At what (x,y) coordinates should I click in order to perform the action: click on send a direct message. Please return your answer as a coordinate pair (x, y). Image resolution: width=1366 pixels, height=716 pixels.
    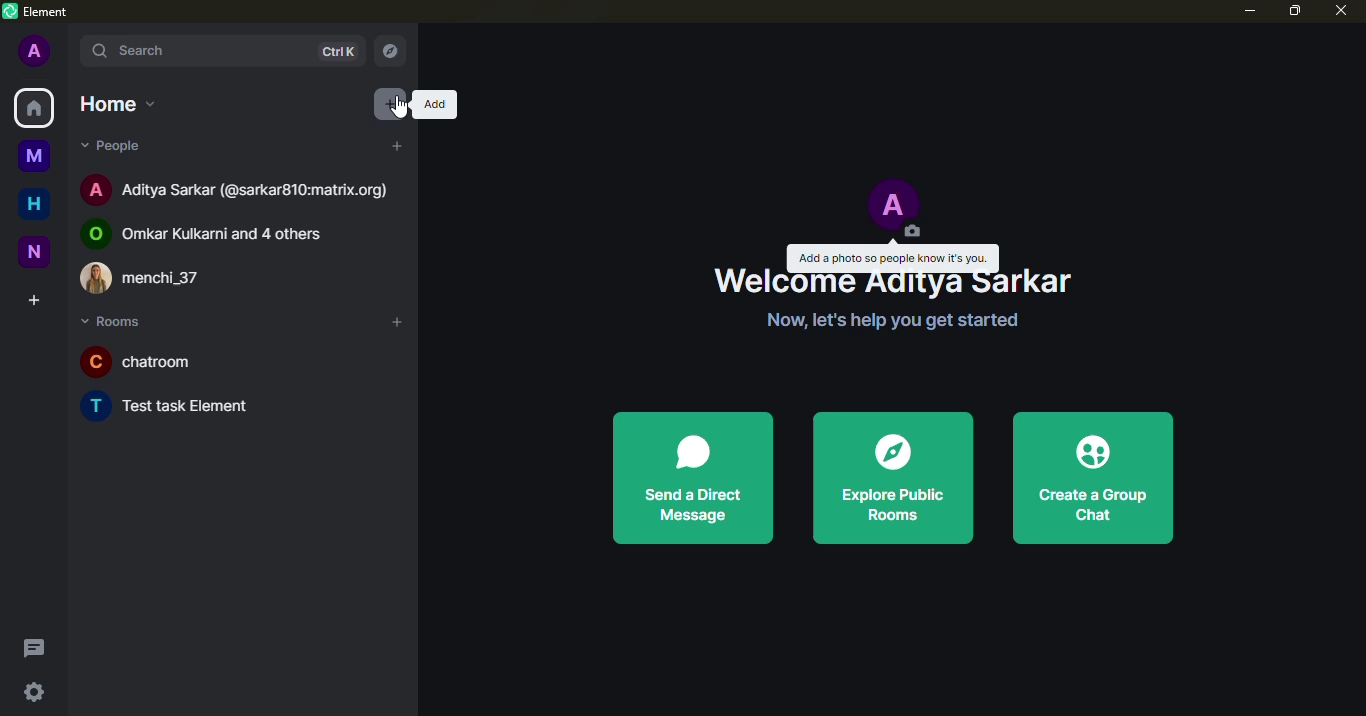
    Looking at the image, I should click on (691, 478).